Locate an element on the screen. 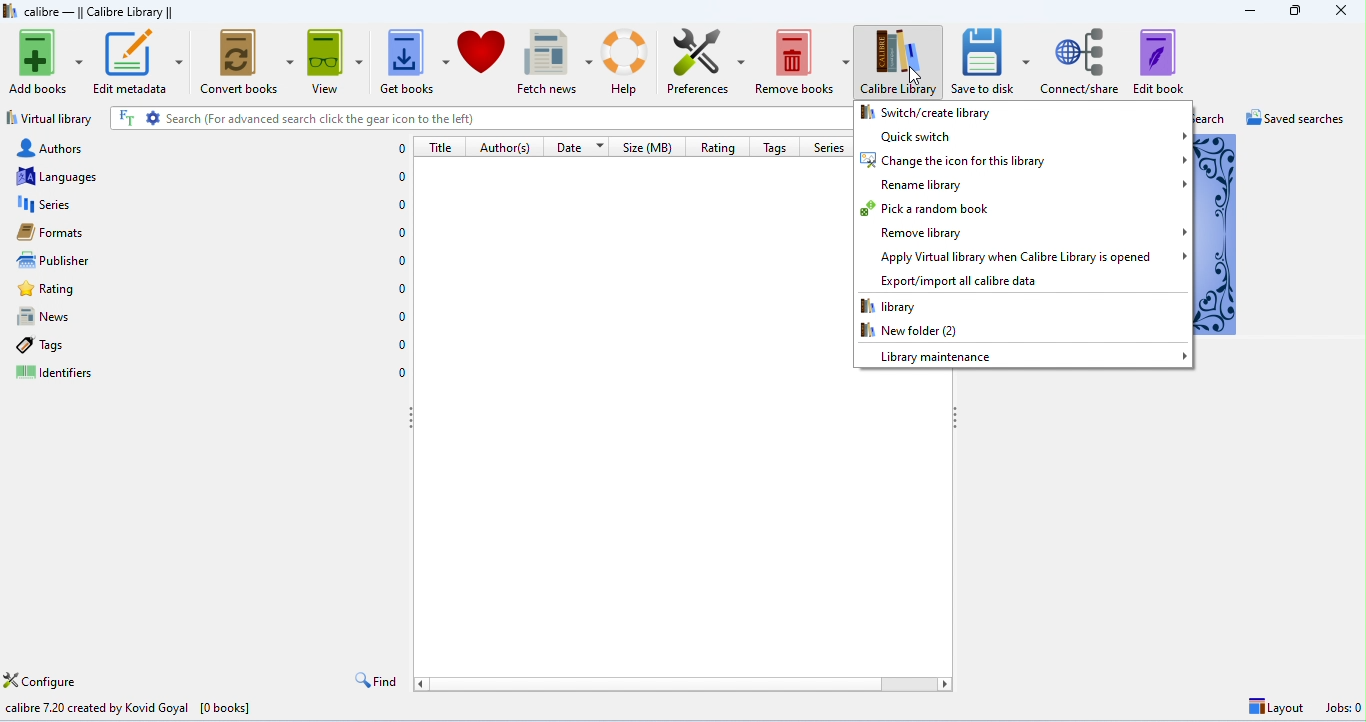  export / import all calibre data is located at coordinates (1024, 280).